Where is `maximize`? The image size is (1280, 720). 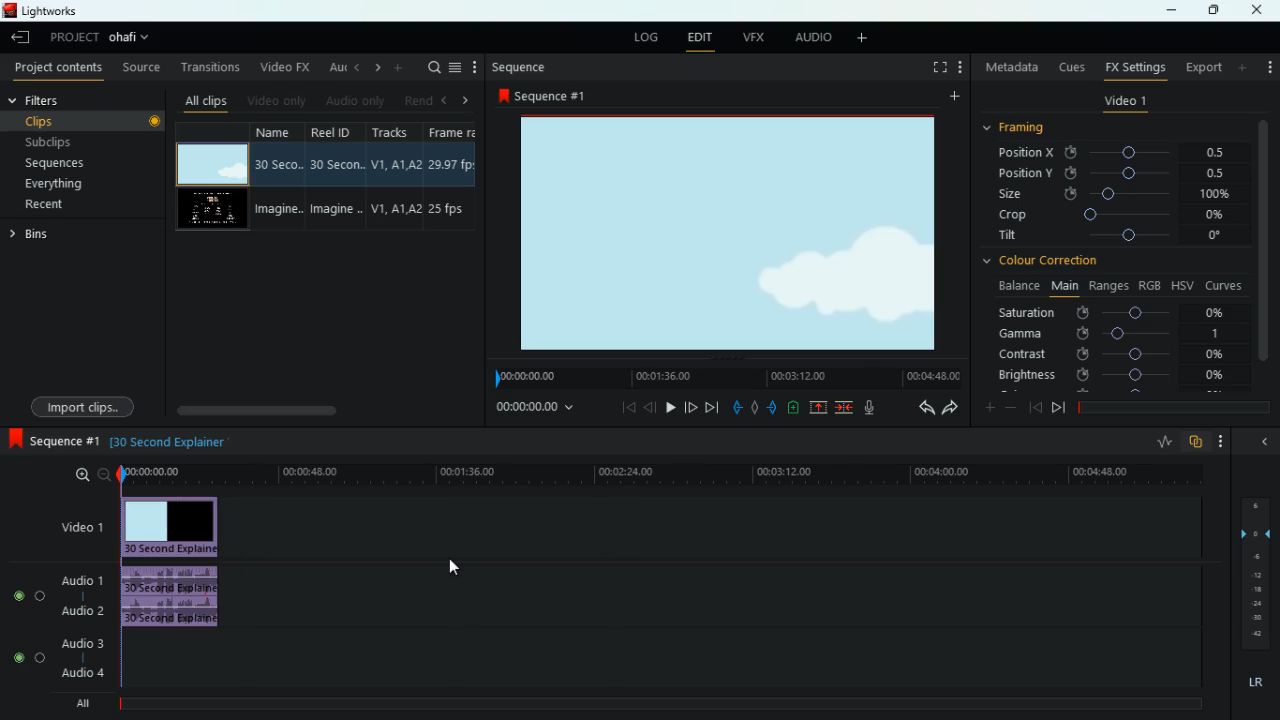
maximize is located at coordinates (1208, 10).